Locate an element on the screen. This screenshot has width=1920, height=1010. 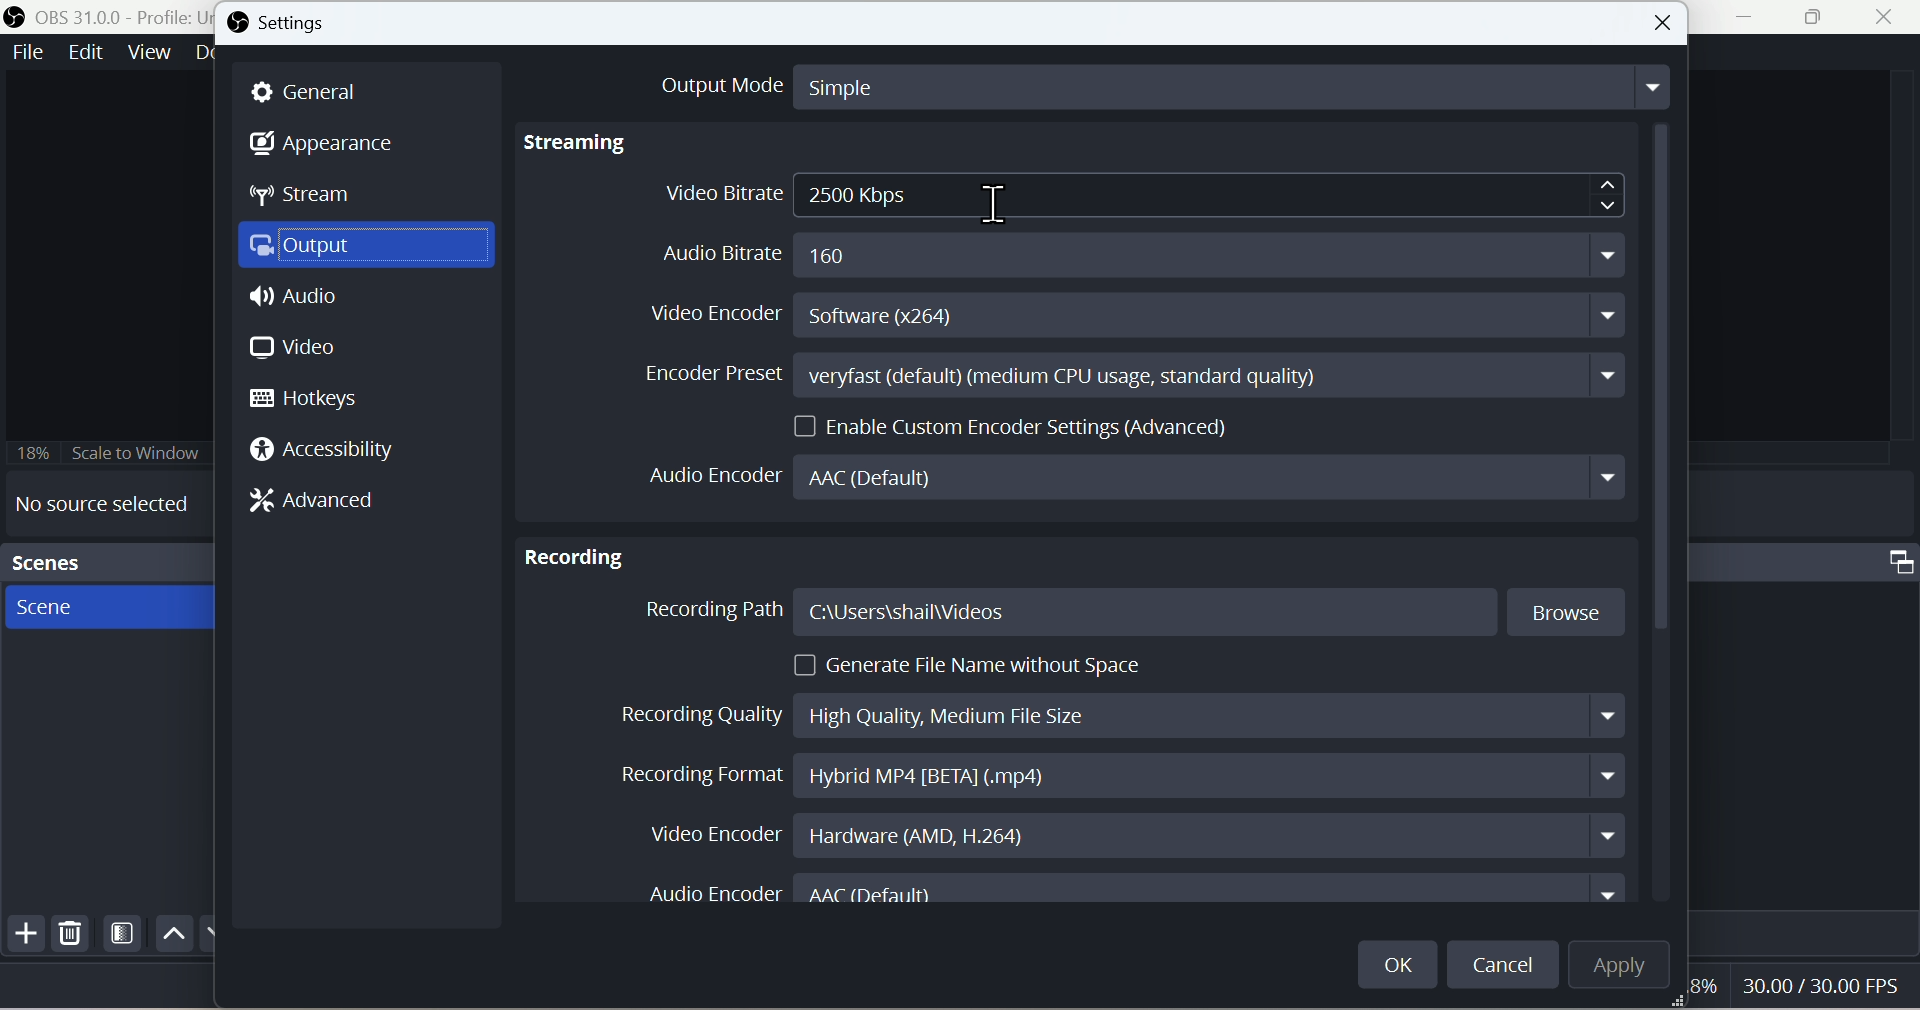
Accessi bility is located at coordinates (334, 454).